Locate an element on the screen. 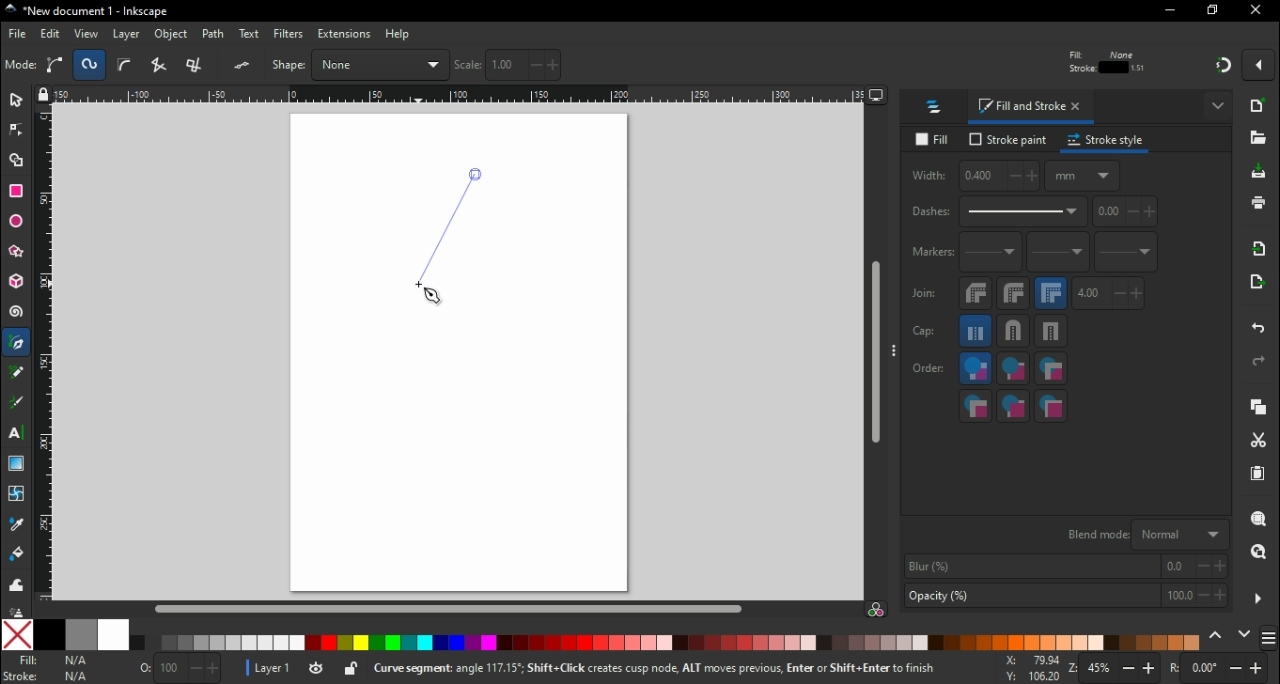  next is located at coordinates (1245, 634).